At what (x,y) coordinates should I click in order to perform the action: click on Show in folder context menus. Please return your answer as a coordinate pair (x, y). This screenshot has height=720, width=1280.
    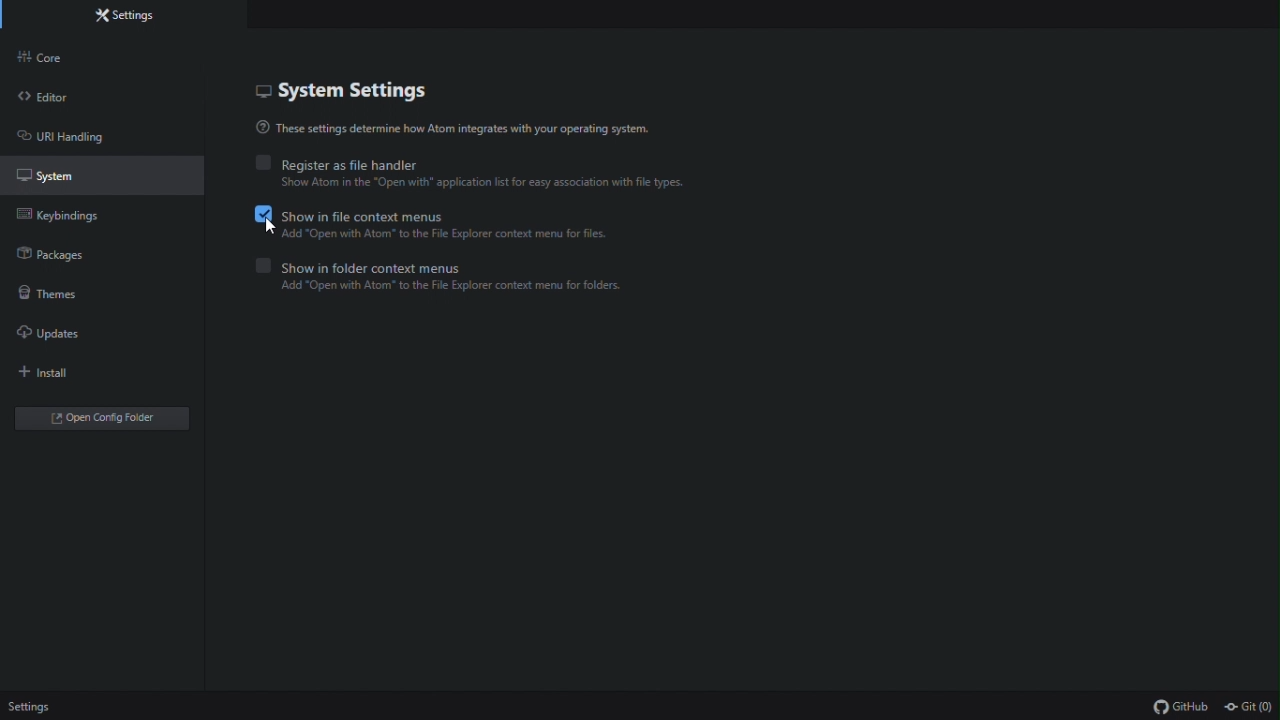
    Looking at the image, I should click on (374, 266).